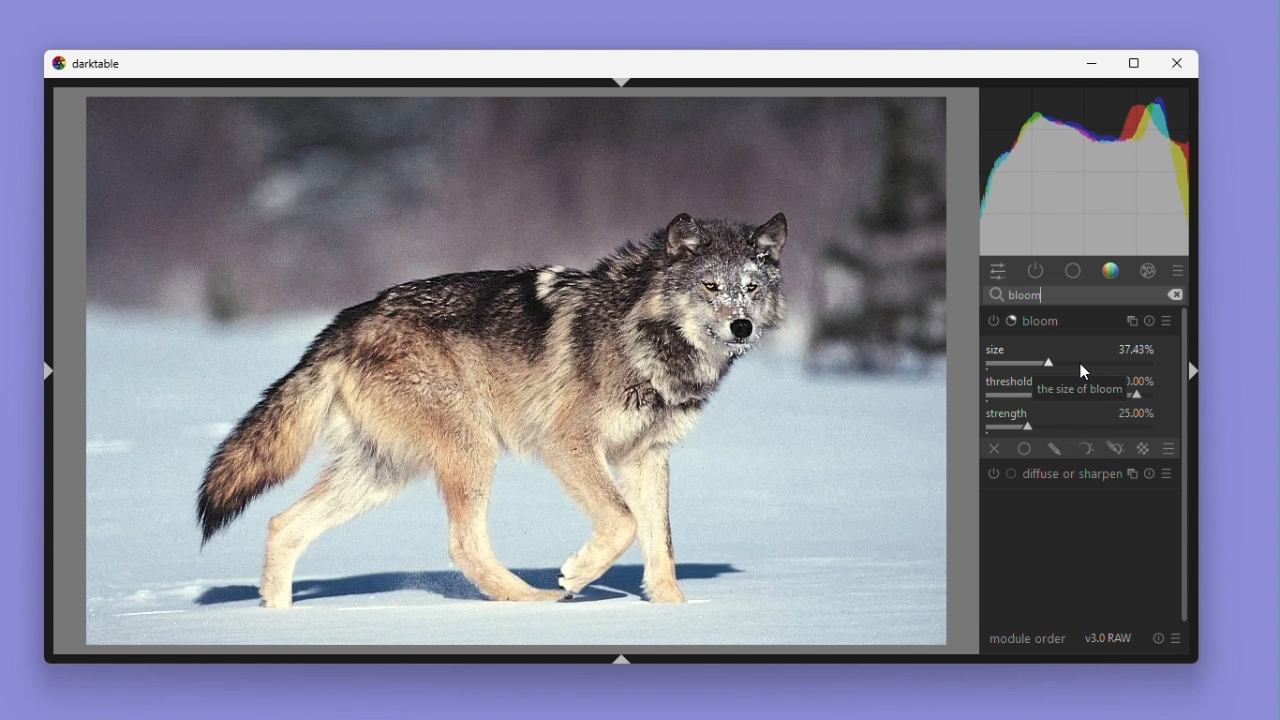  What do you see at coordinates (1195, 372) in the screenshot?
I see `shift+ctrl+r` at bounding box center [1195, 372].